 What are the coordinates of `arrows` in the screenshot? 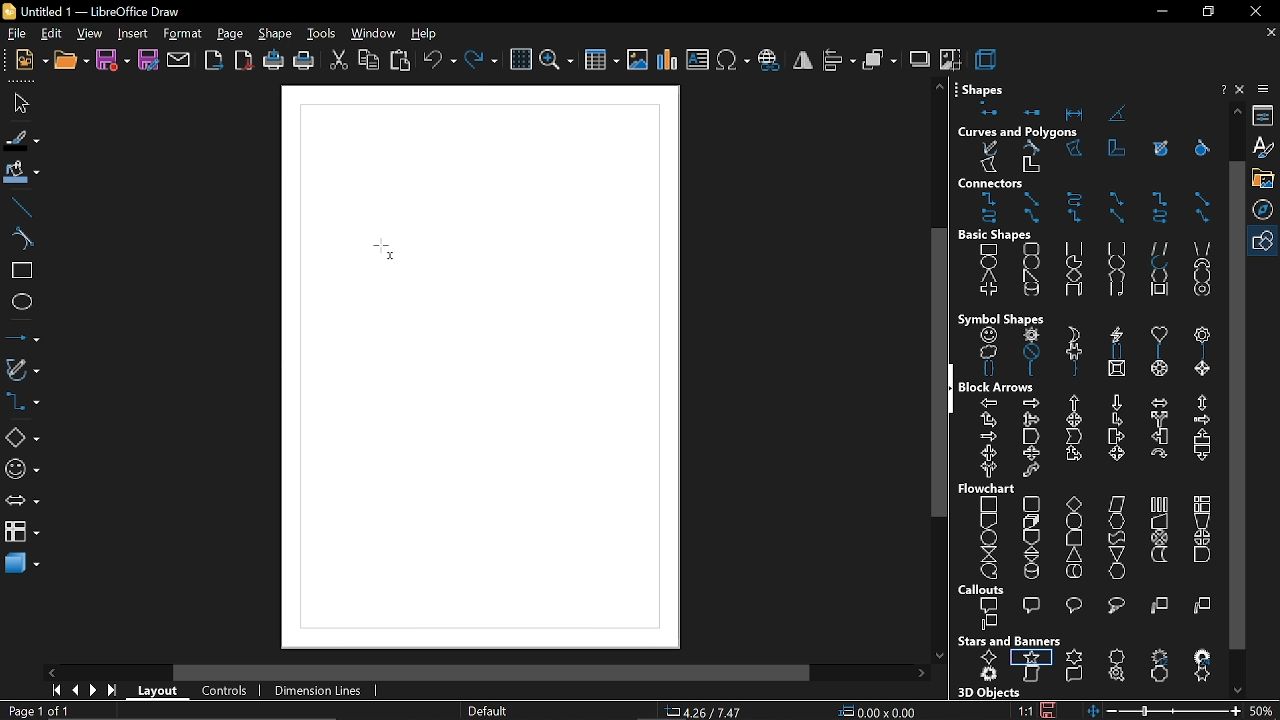 It's located at (22, 503).